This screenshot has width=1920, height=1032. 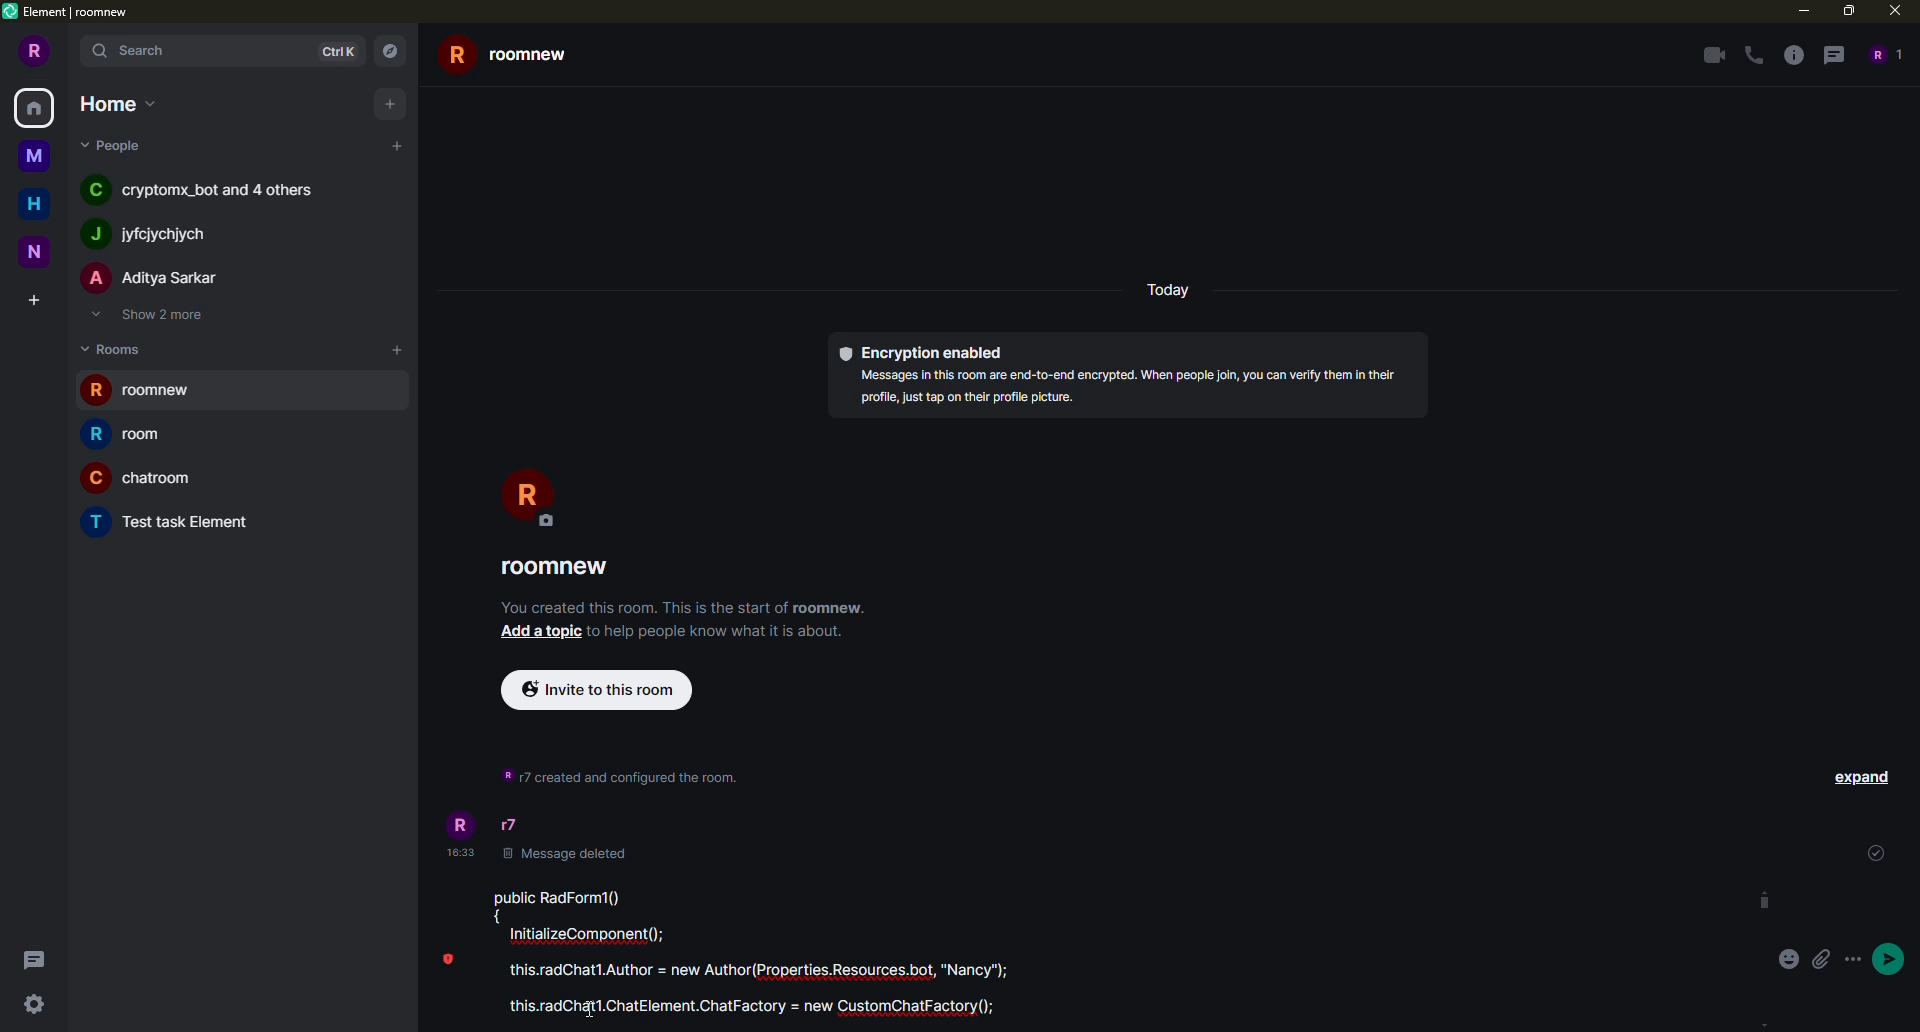 I want to click on add, so click(x=393, y=103).